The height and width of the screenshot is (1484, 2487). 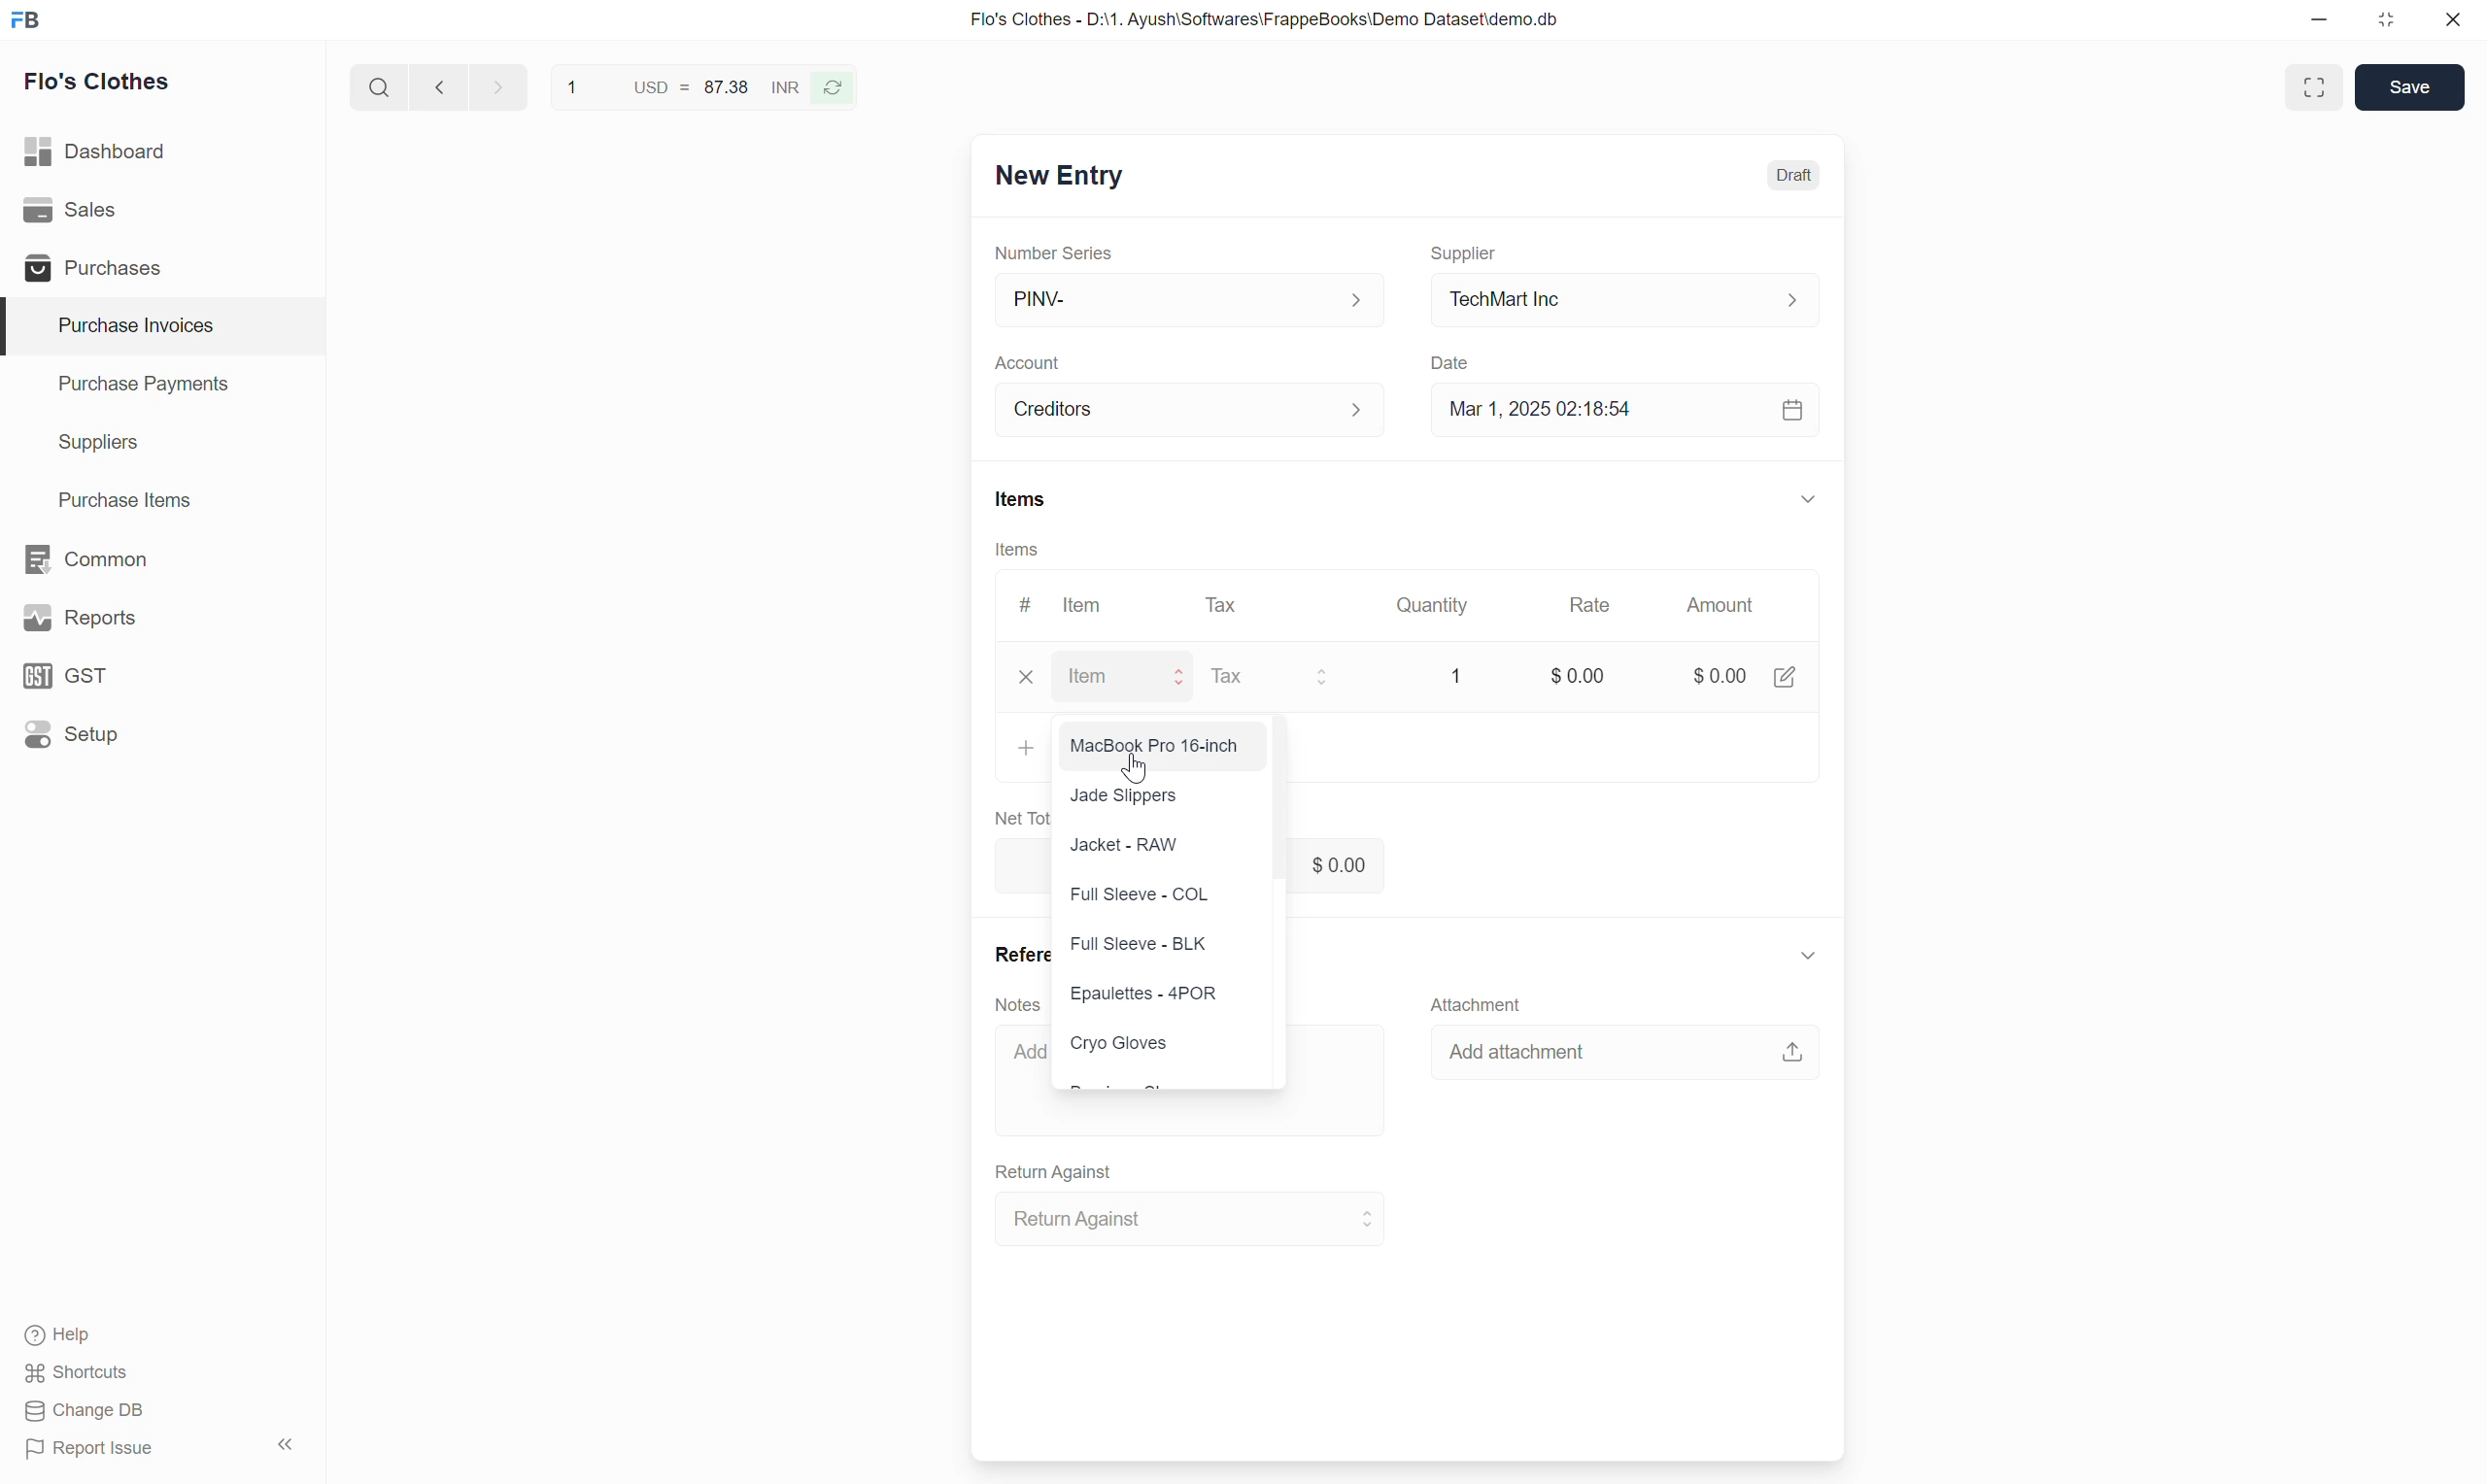 I want to click on Creditors, so click(x=1192, y=410).